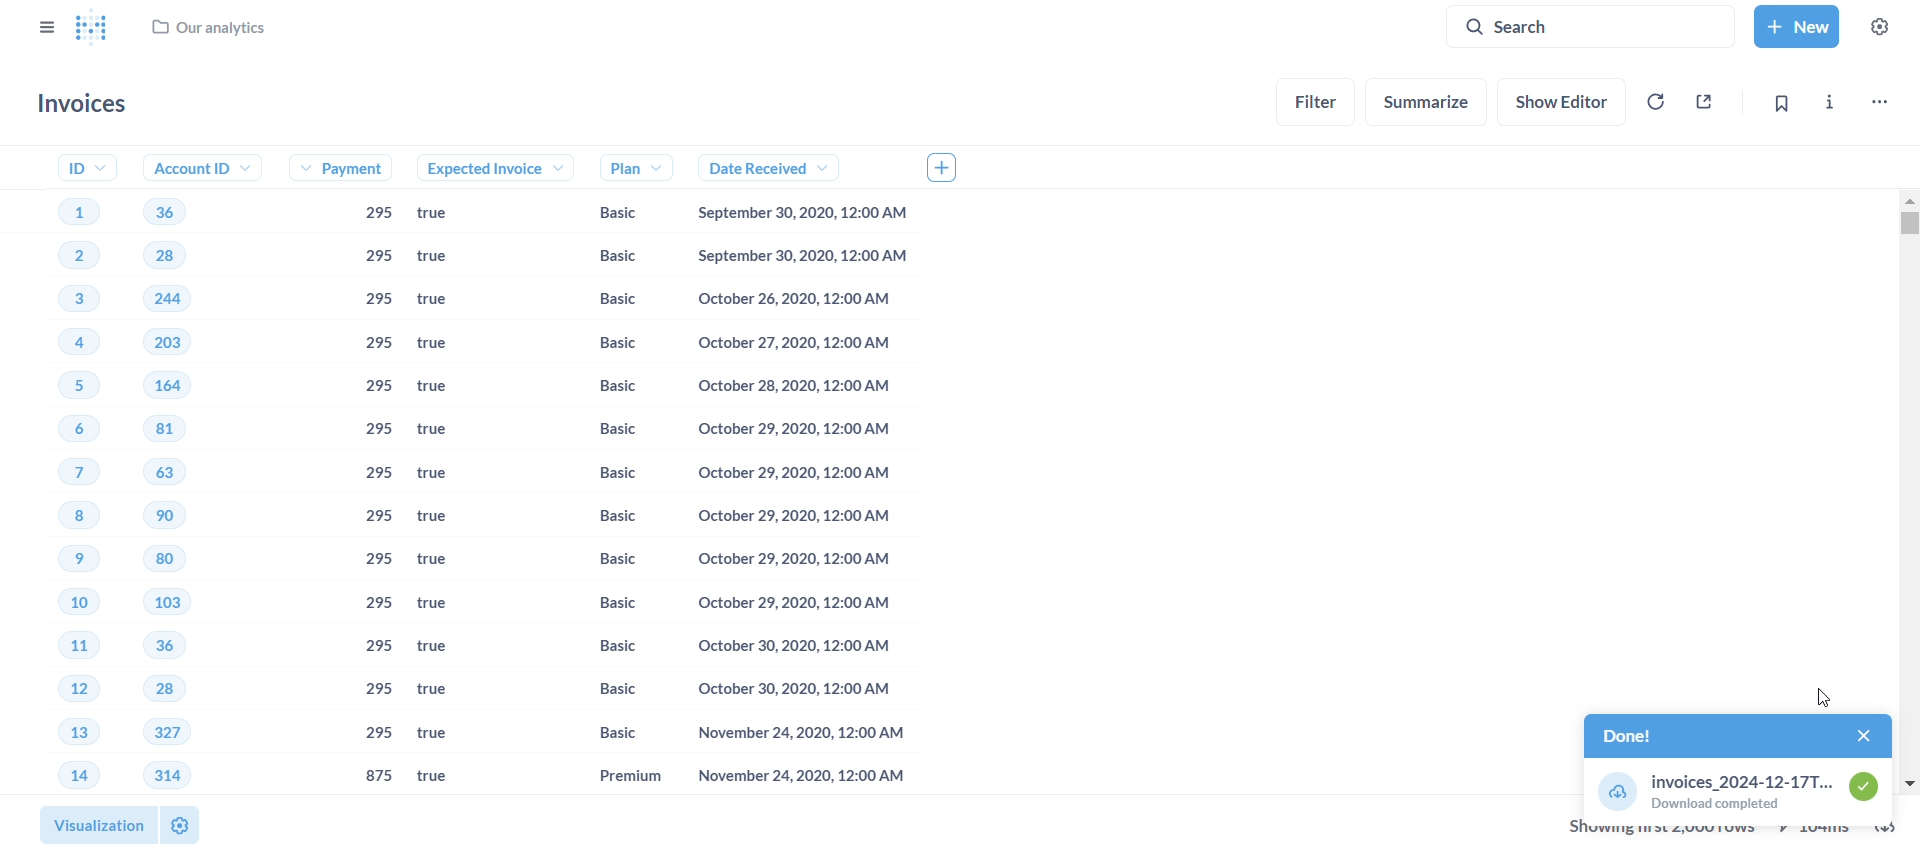 Image resolution: width=1920 pixels, height=854 pixels. I want to click on invoices, so click(87, 104).